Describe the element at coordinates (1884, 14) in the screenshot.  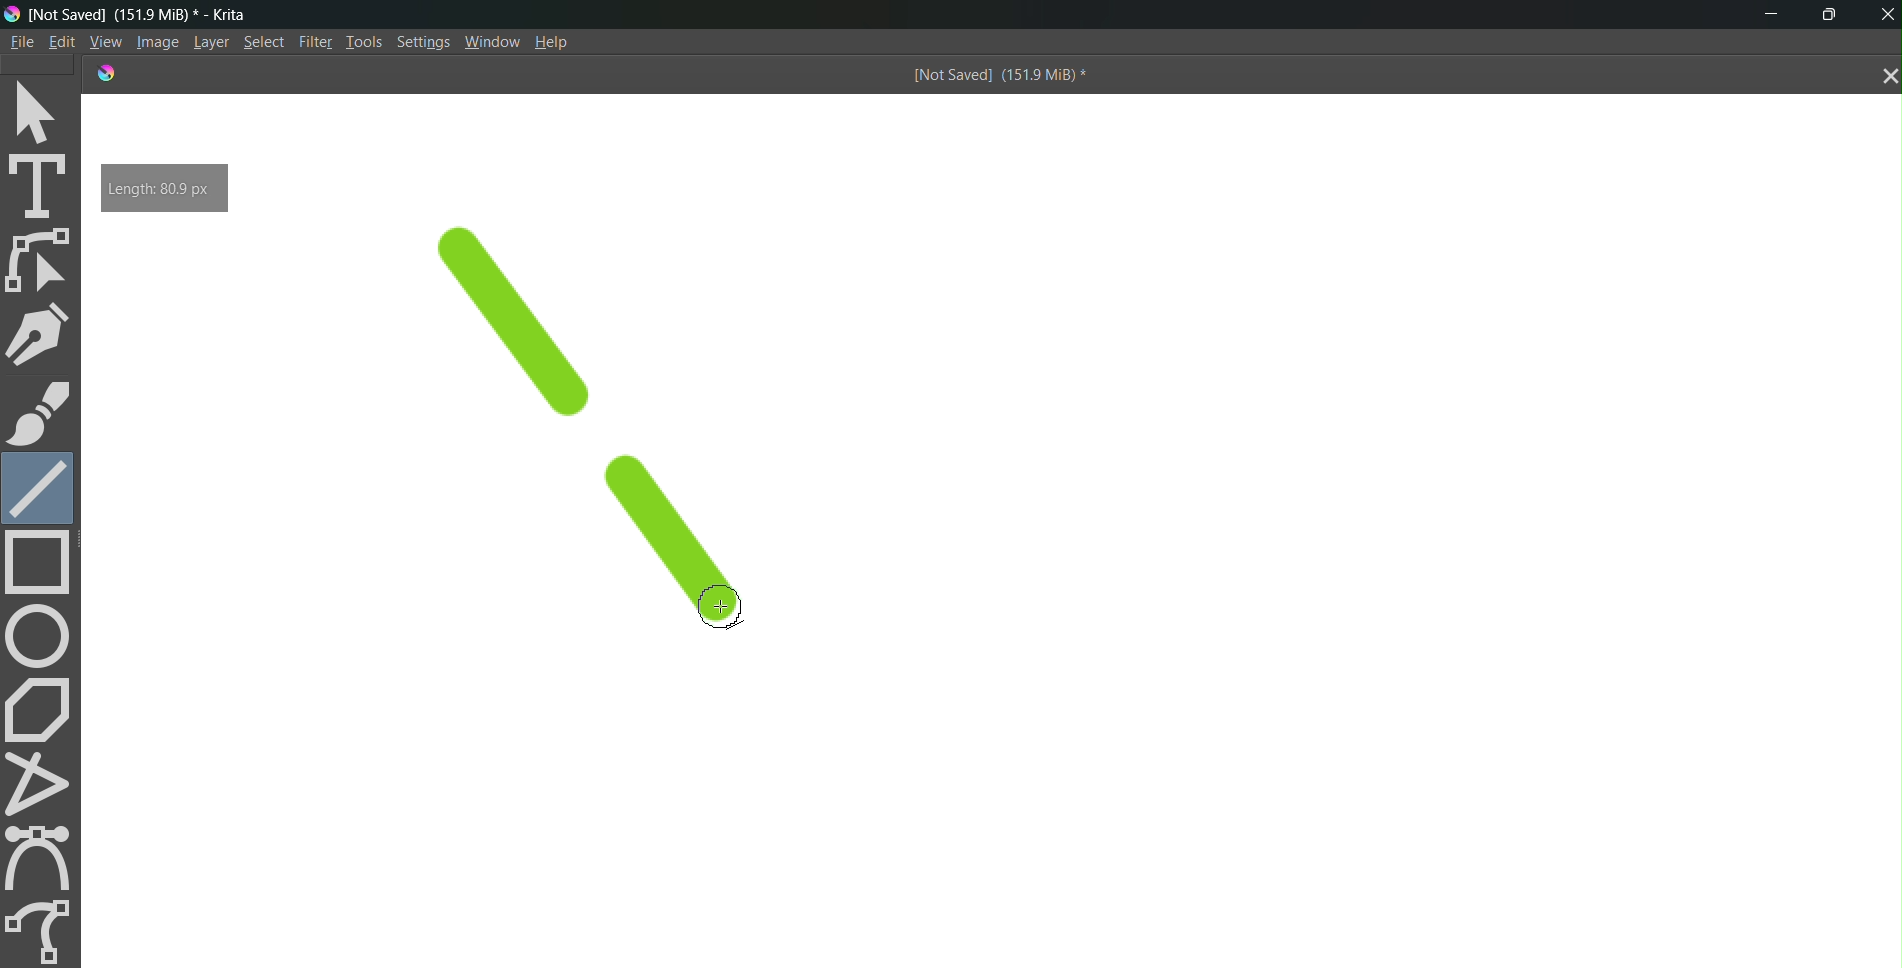
I see `Close` at that location.